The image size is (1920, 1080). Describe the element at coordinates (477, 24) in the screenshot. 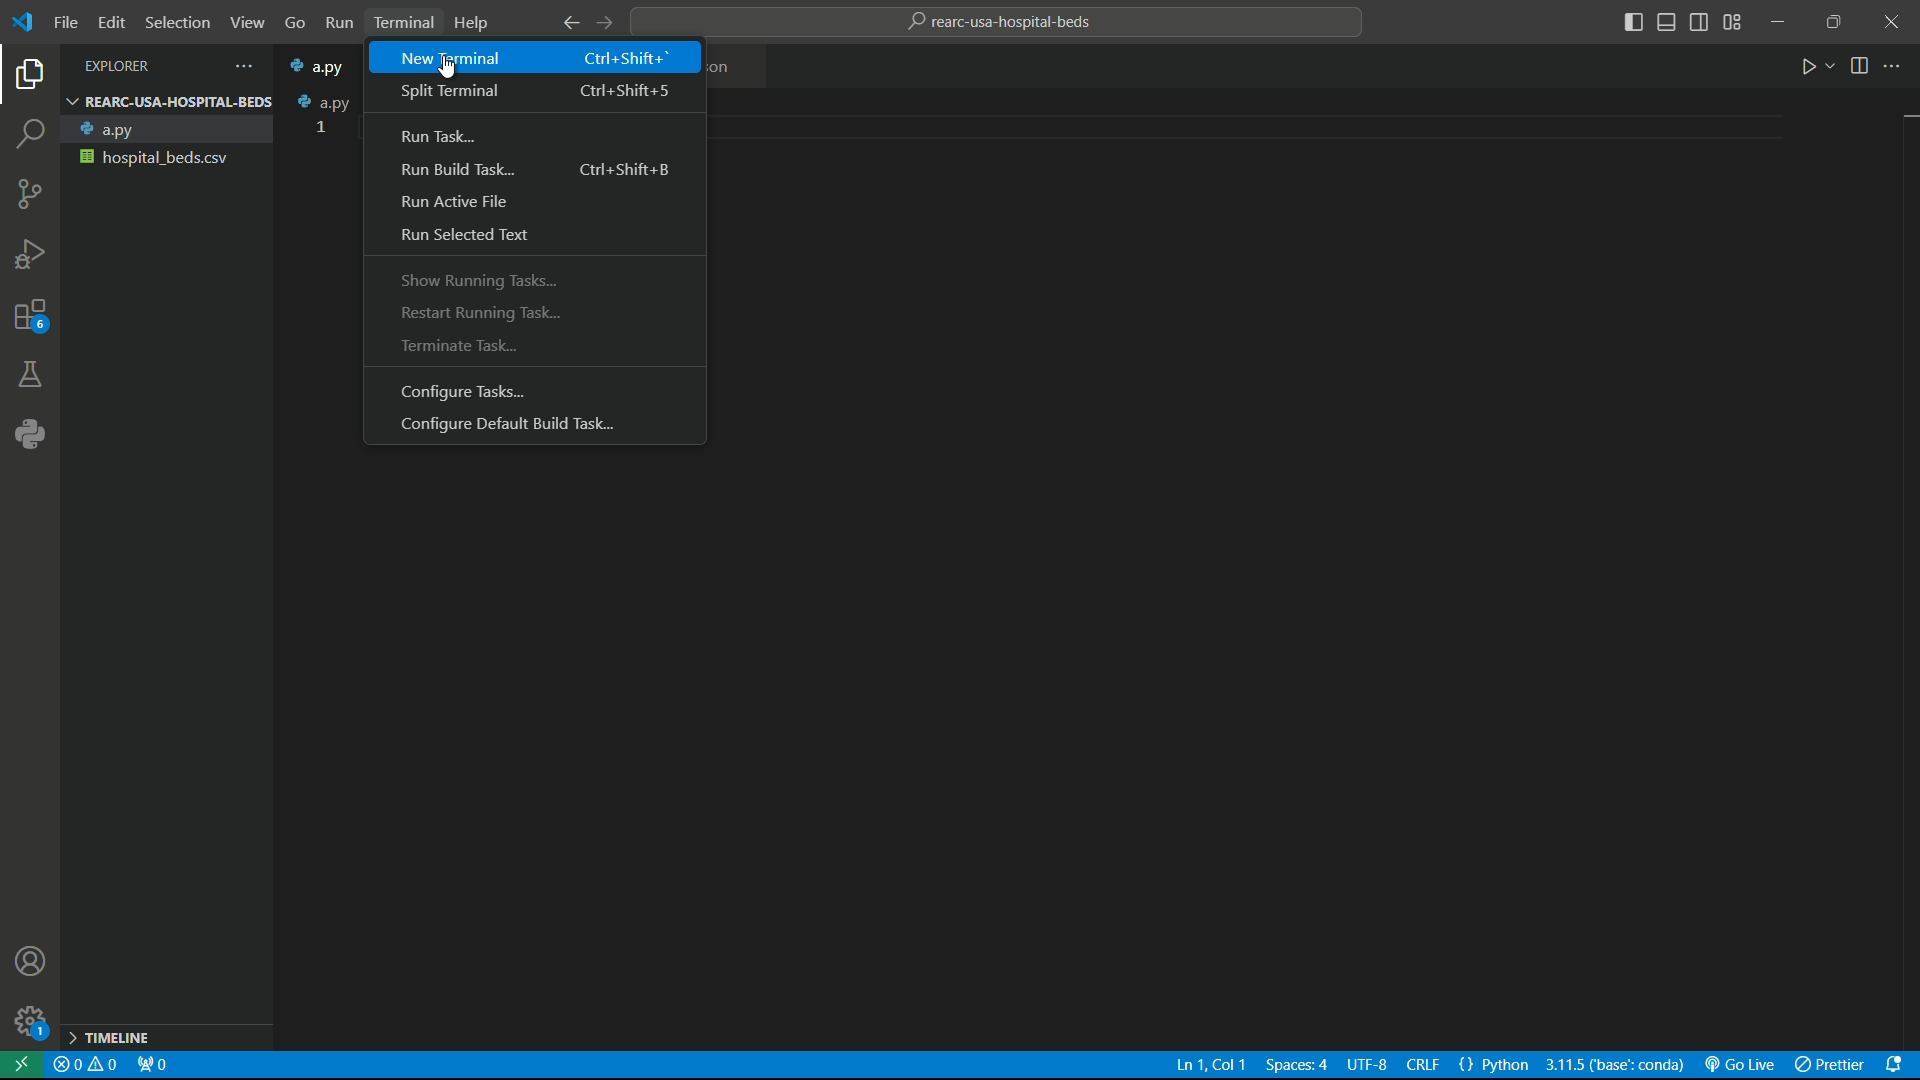

I see `help menu` at that location.